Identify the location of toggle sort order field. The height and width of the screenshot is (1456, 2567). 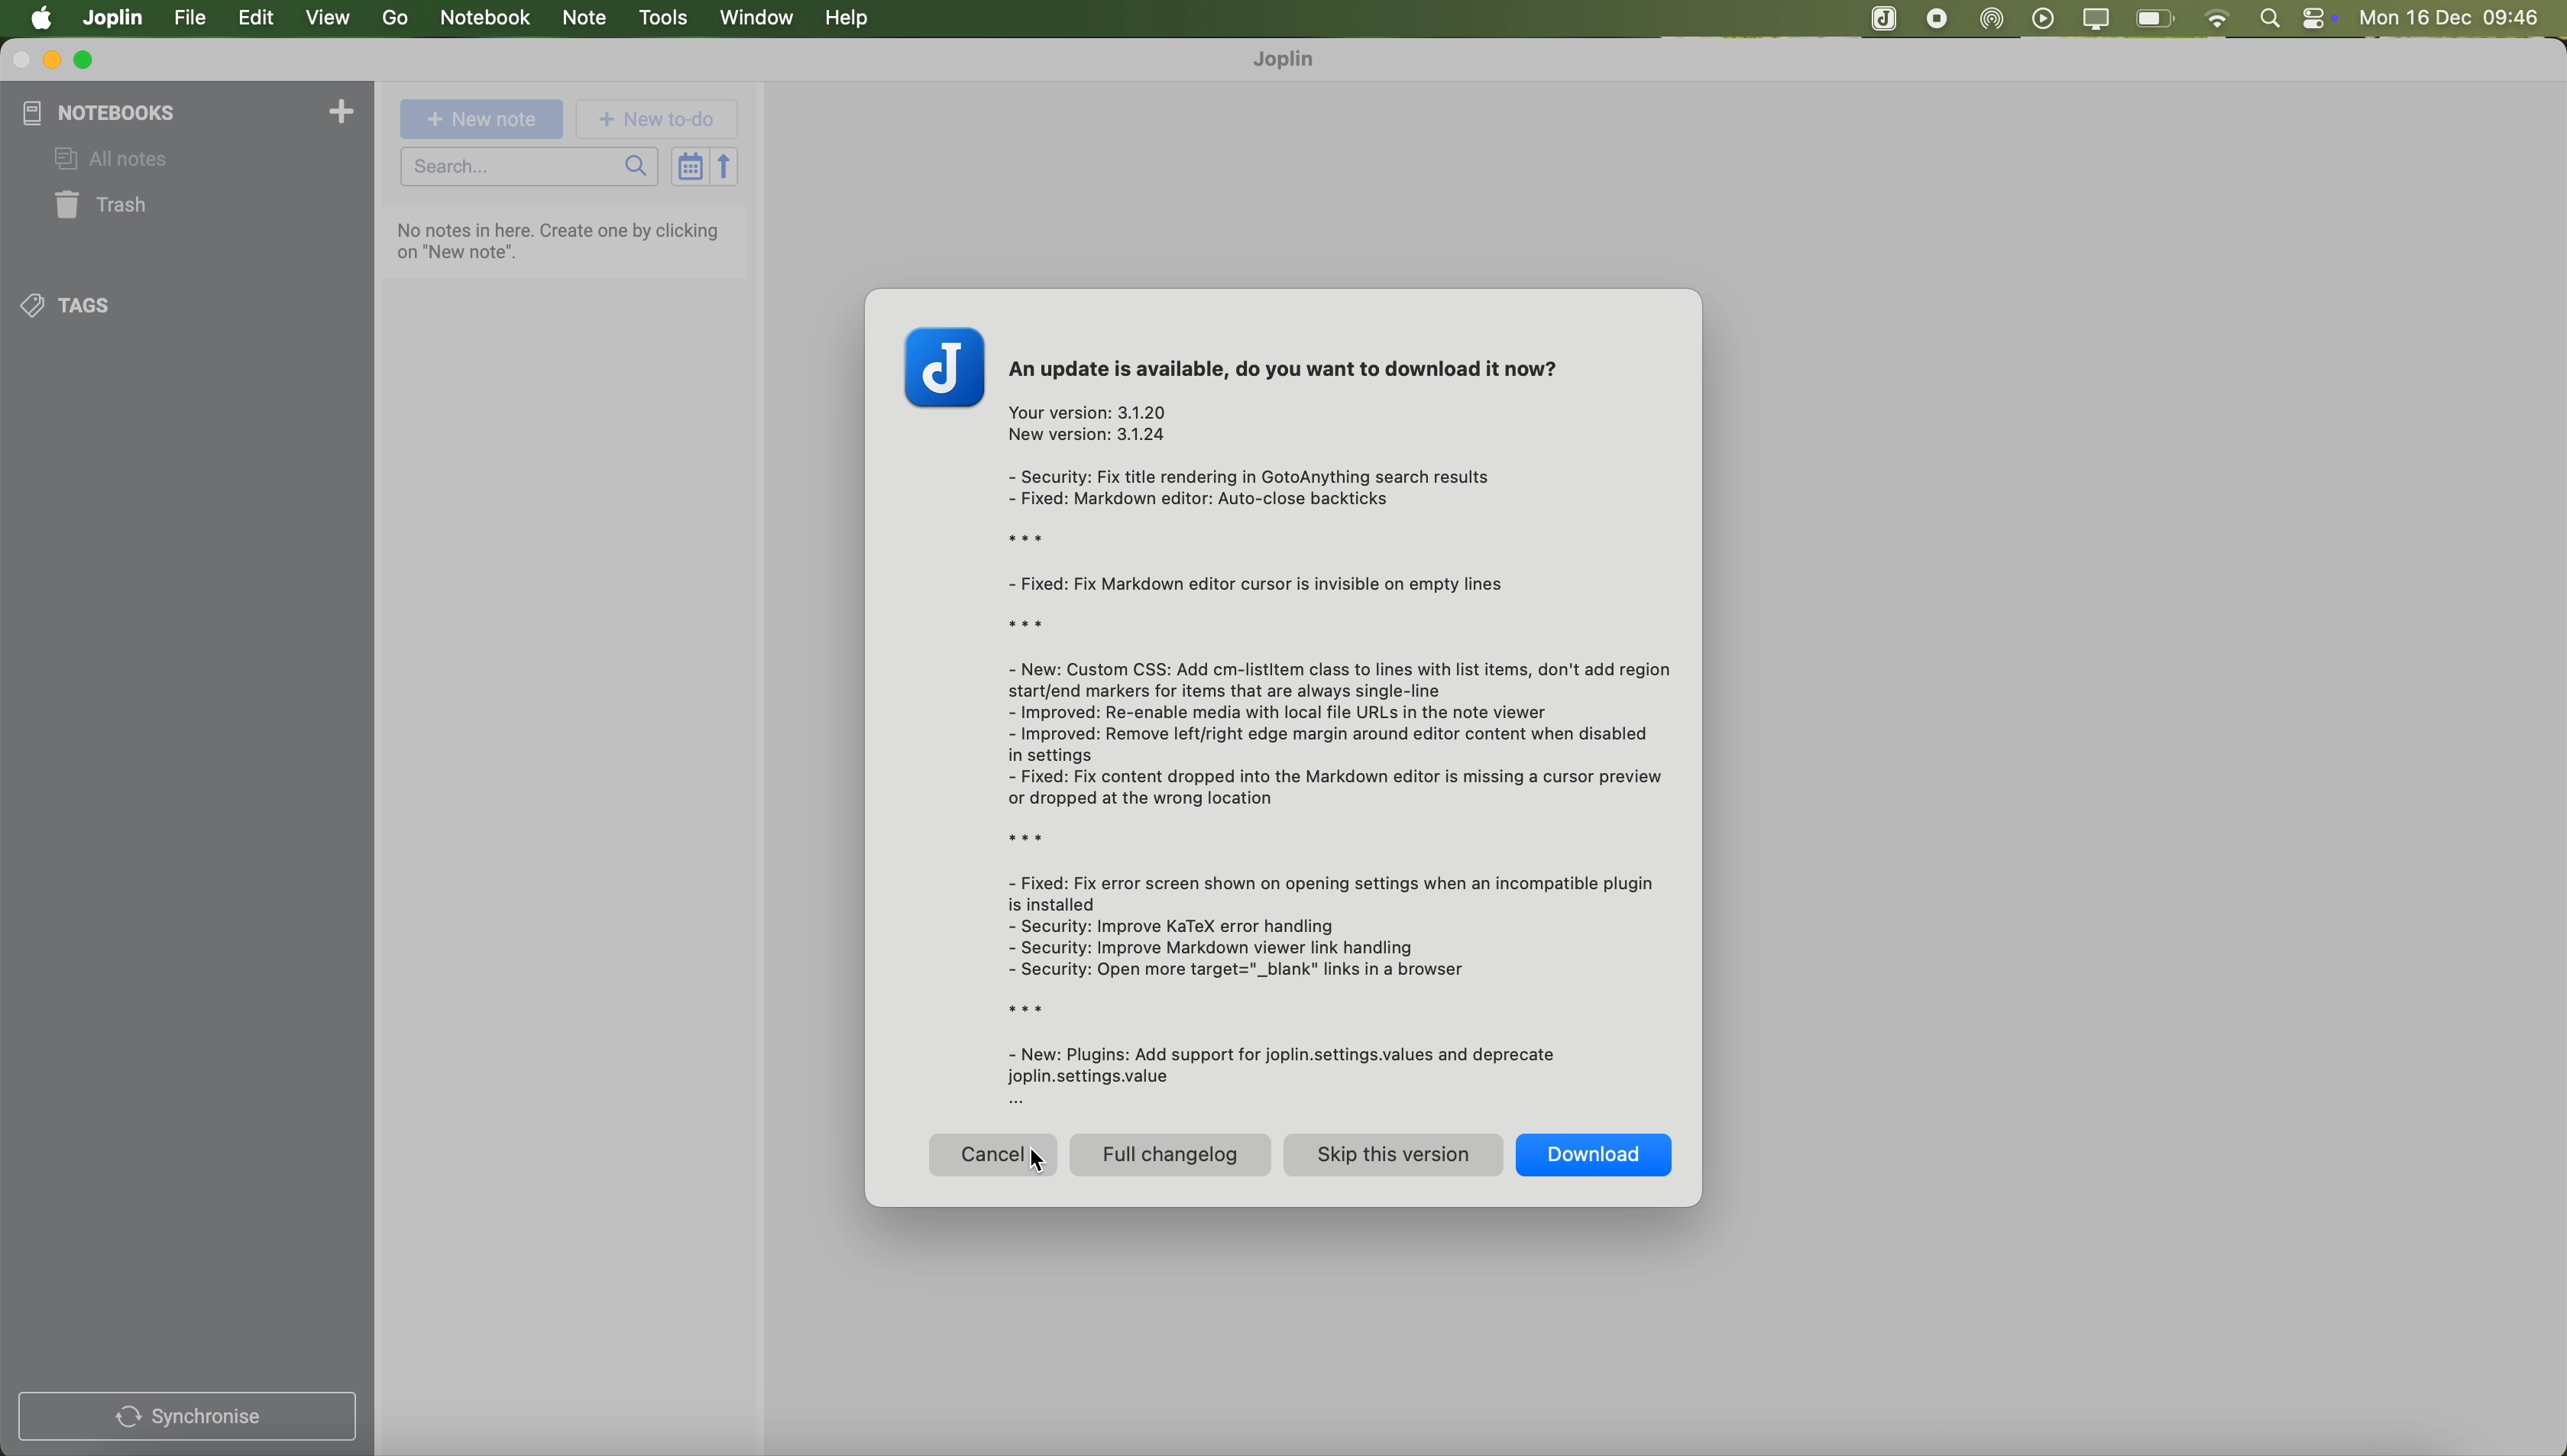
(685, 165).